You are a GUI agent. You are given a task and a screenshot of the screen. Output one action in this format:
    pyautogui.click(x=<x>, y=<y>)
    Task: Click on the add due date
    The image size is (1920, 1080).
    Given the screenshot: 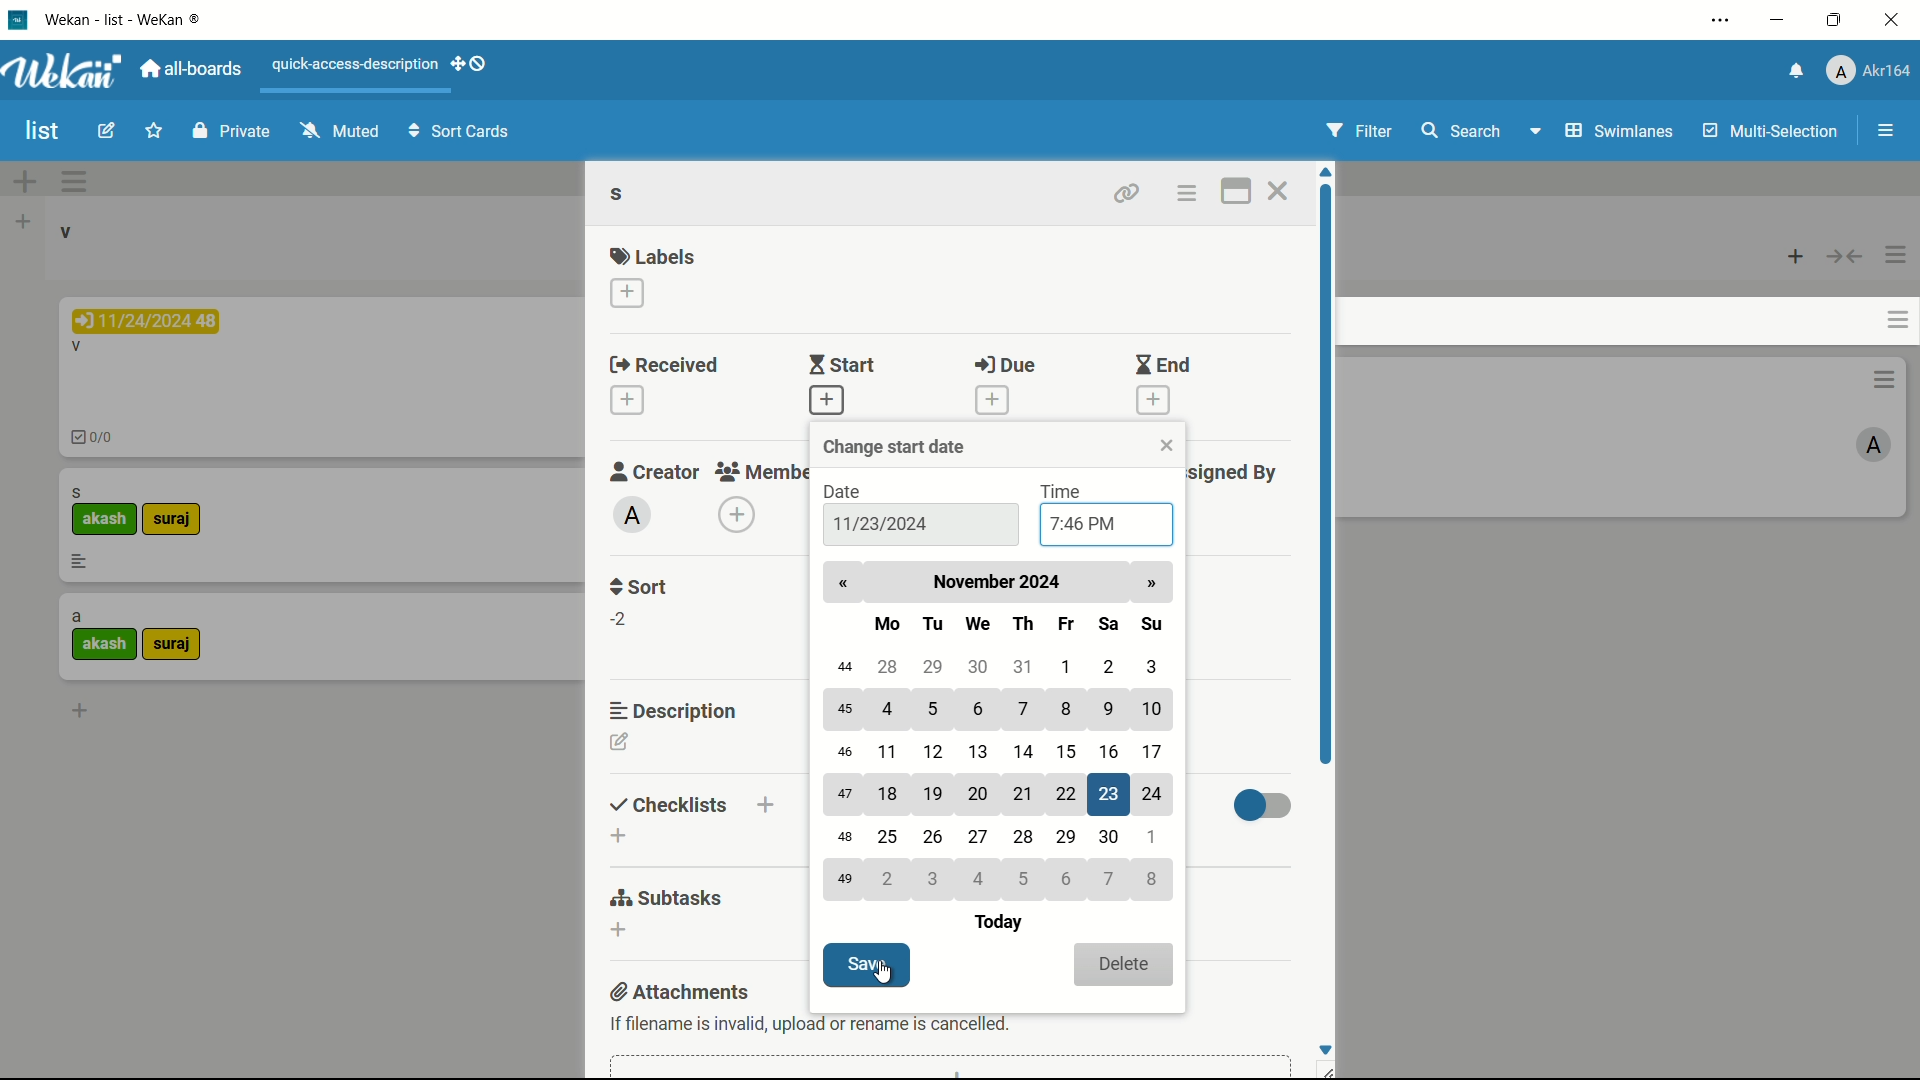 What is the action you would take?
    pyautogui.click(x=992, y=399)
    